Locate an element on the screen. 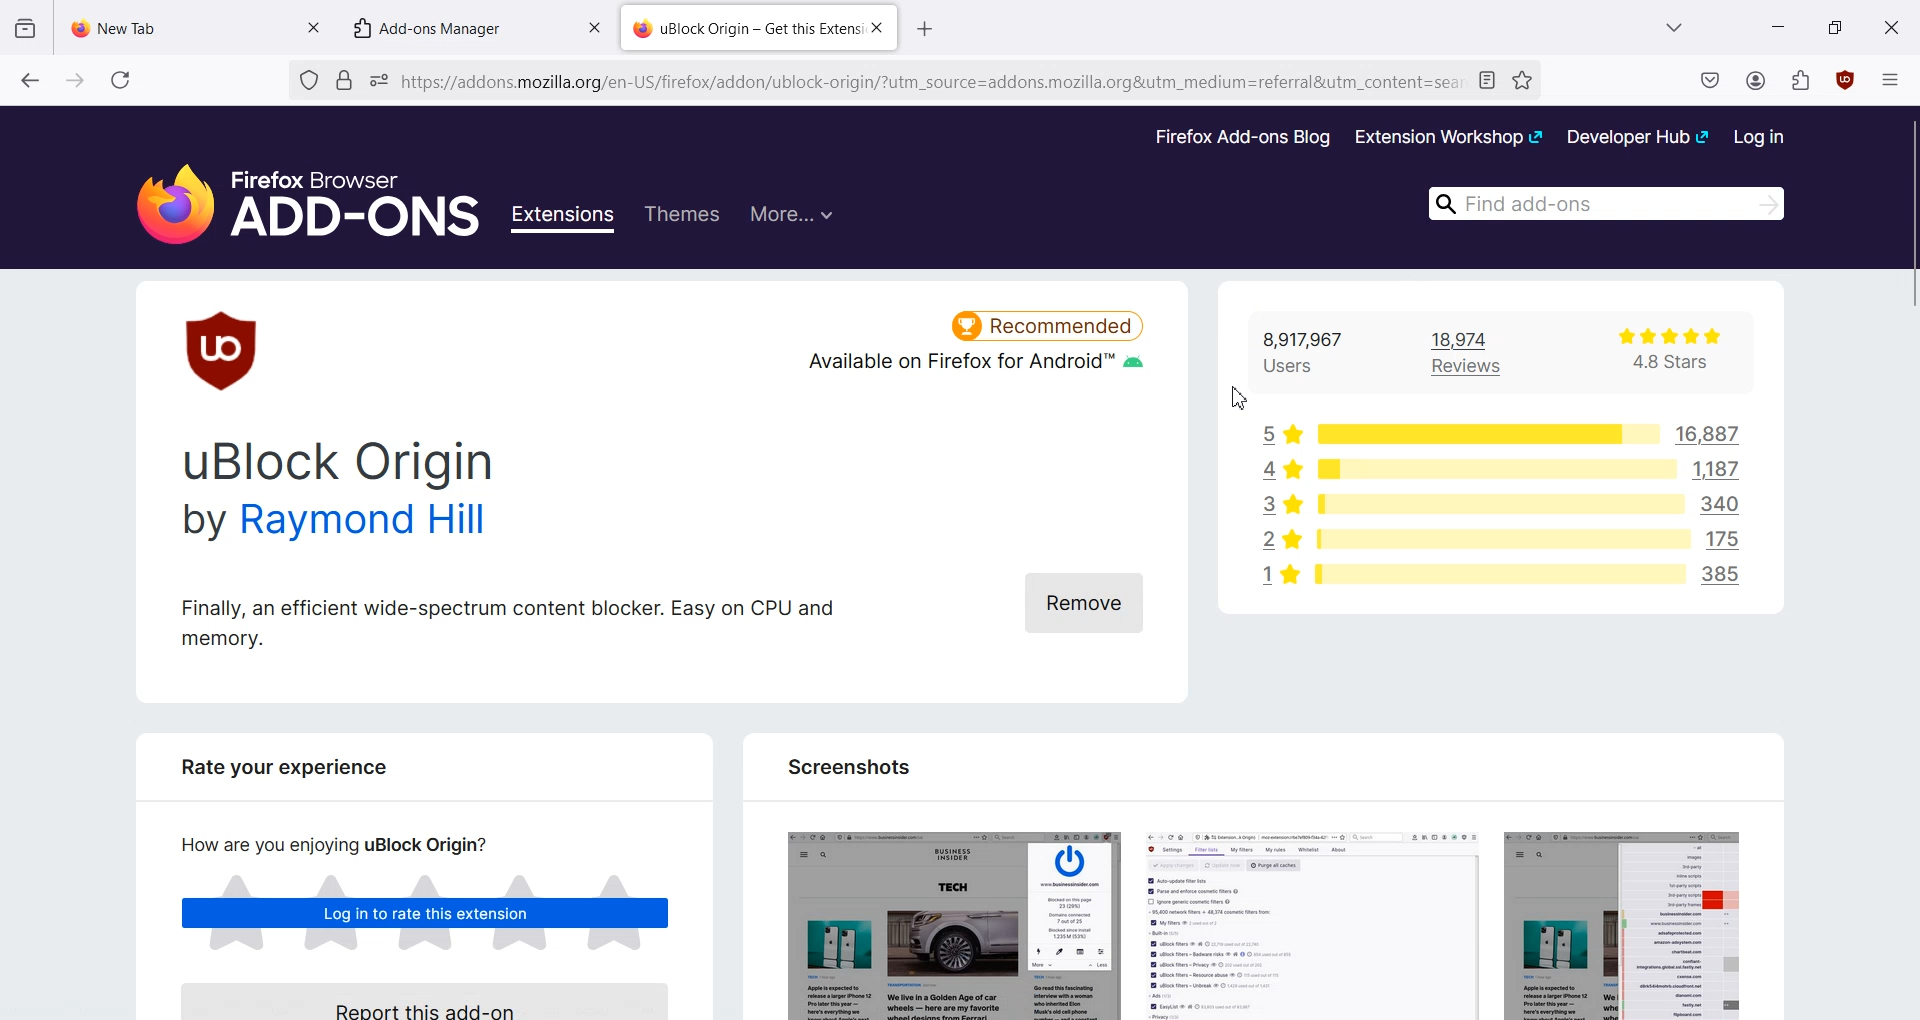  Close is located at coordinates (1891, 26).